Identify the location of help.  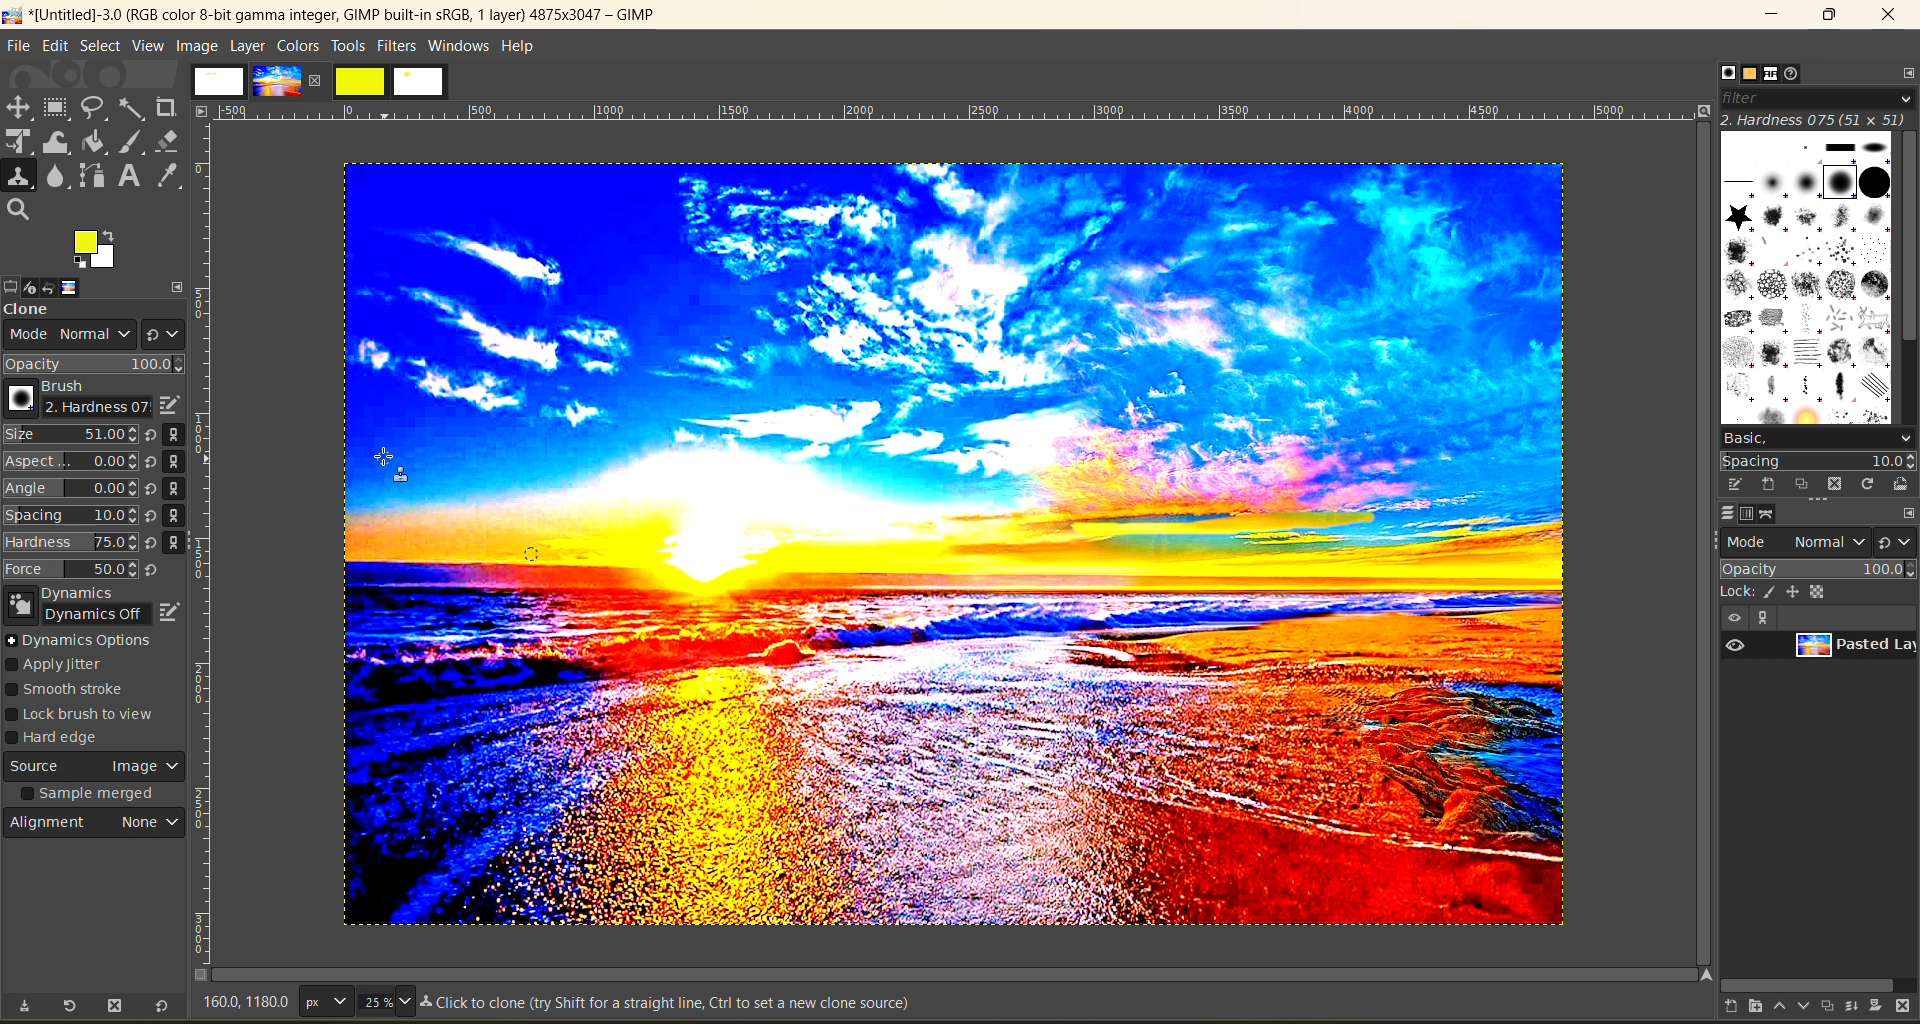
(523, 44).